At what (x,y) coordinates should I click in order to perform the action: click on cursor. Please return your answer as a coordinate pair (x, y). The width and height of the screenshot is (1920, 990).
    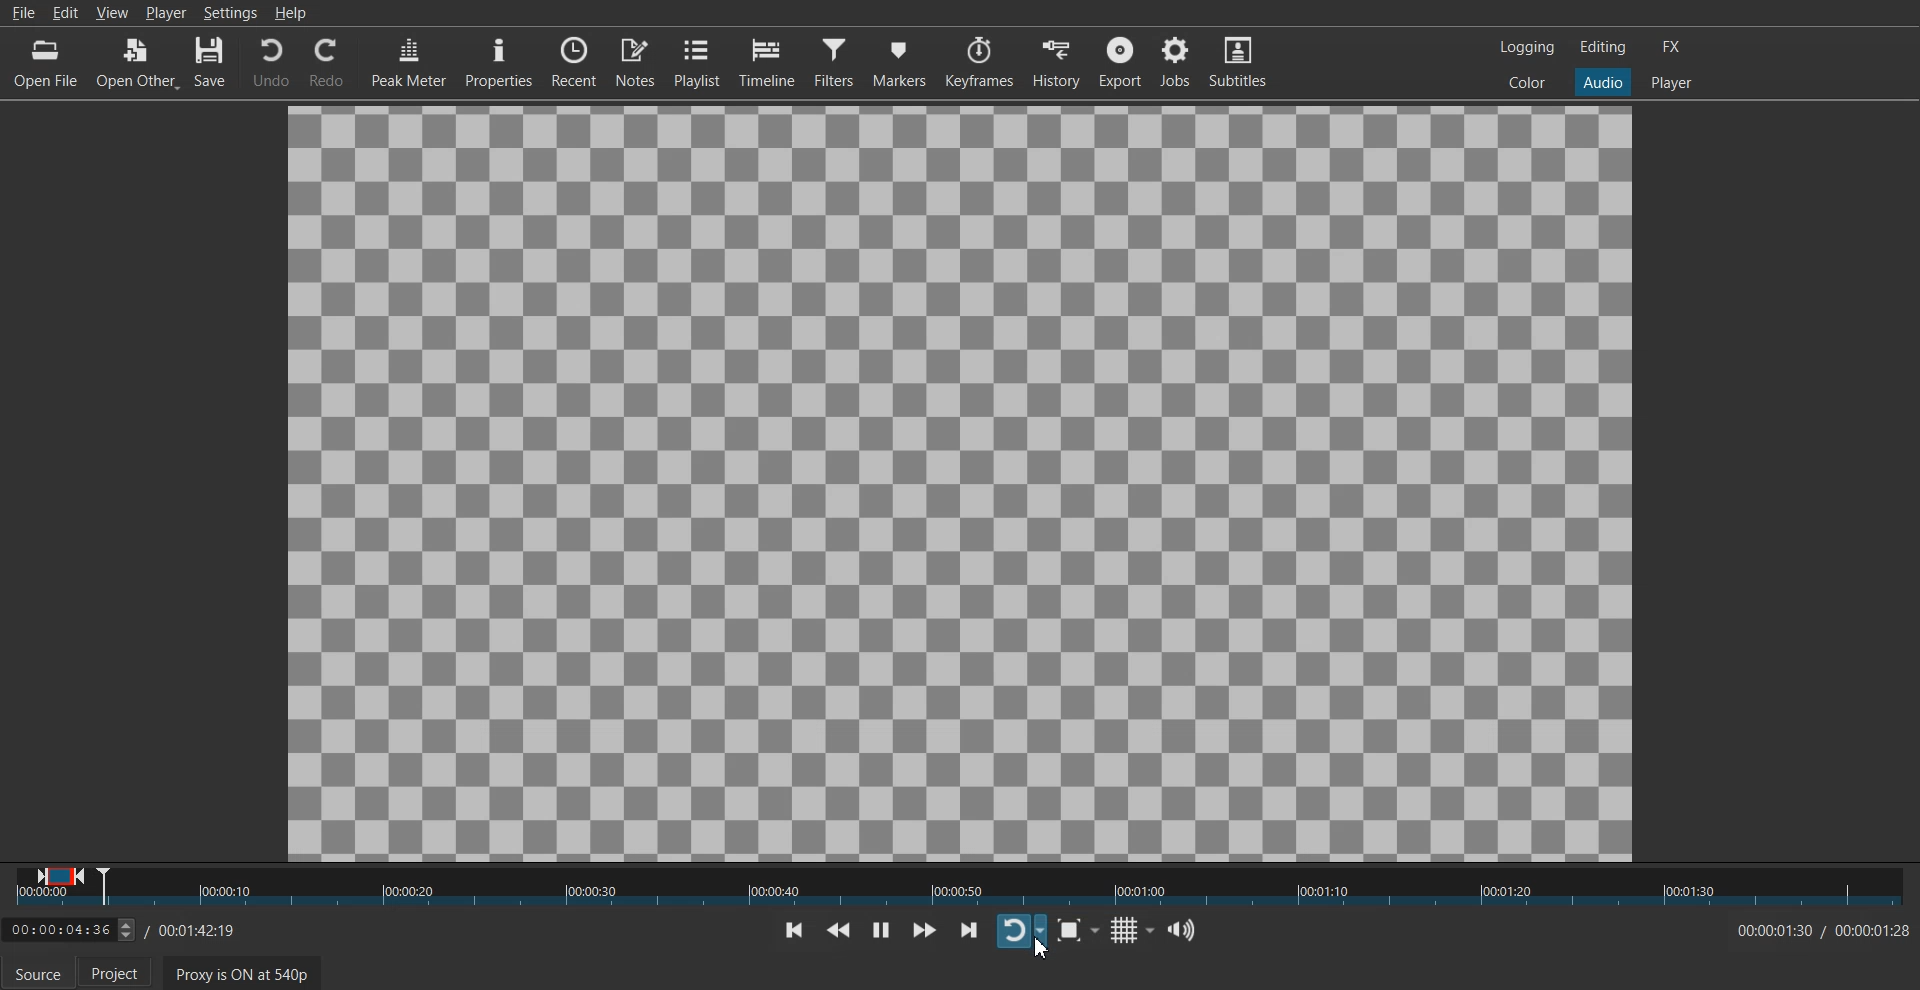
    Looking at the image, I should click on (1038, 960).